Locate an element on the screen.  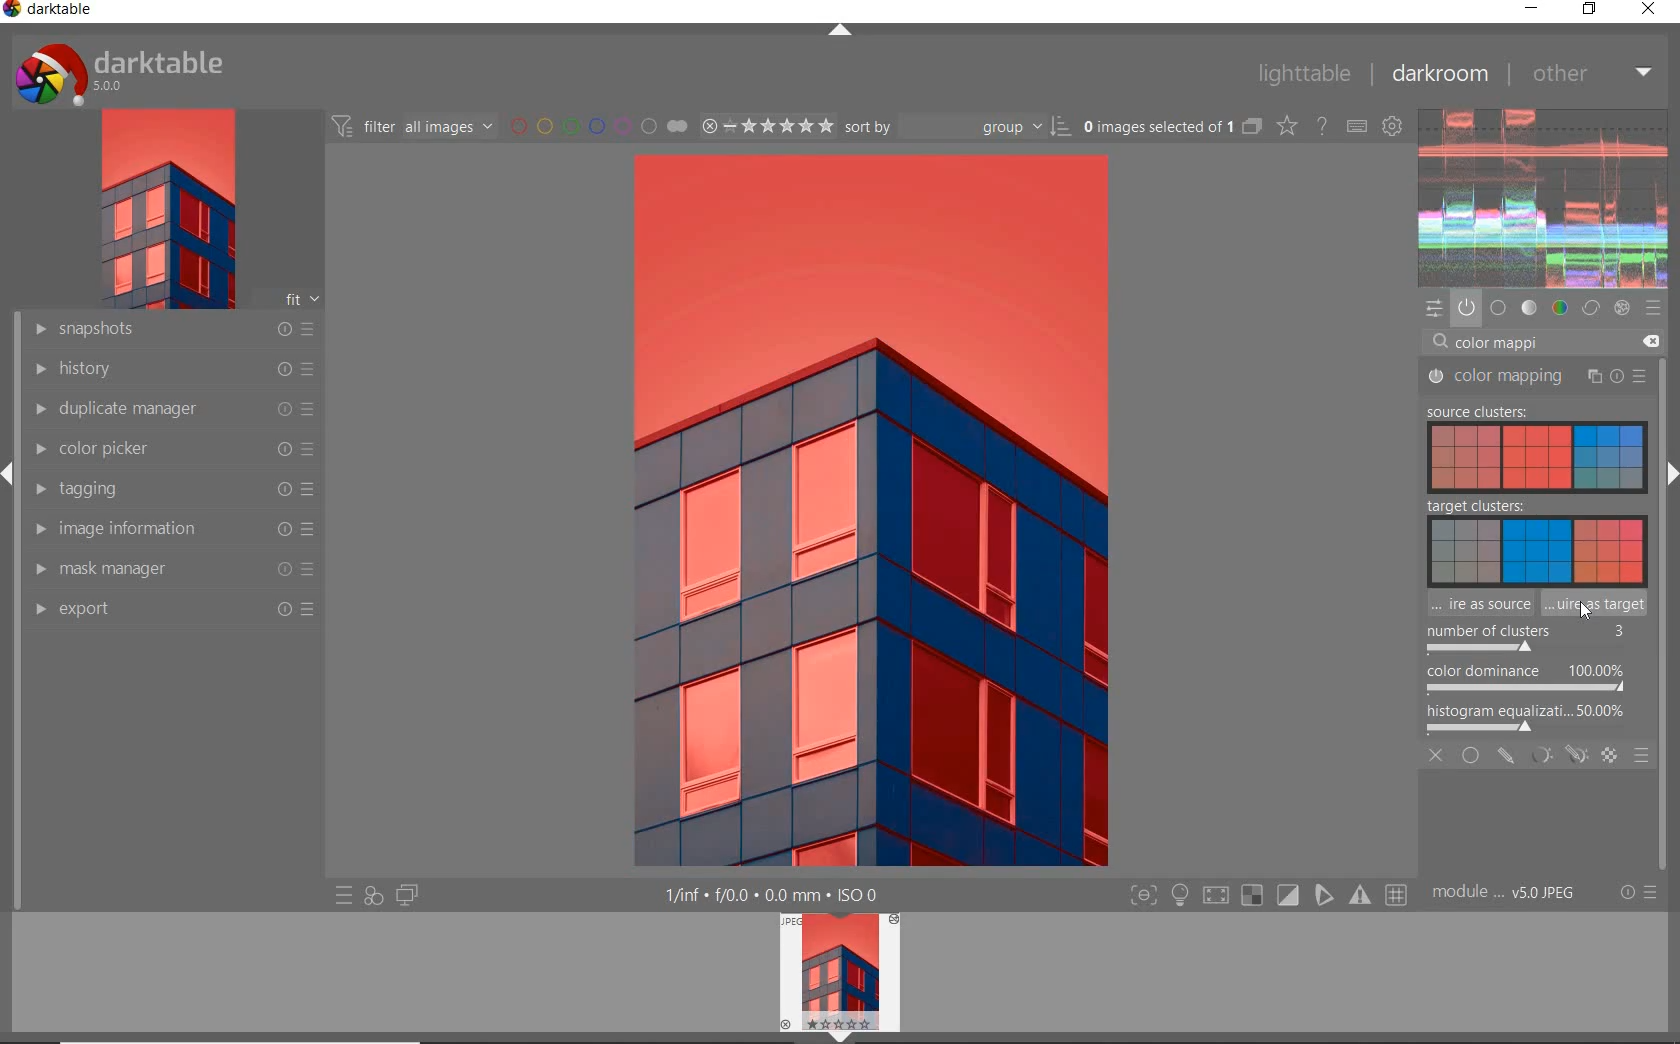
selected image range rating is located at coordinates (765, 125).